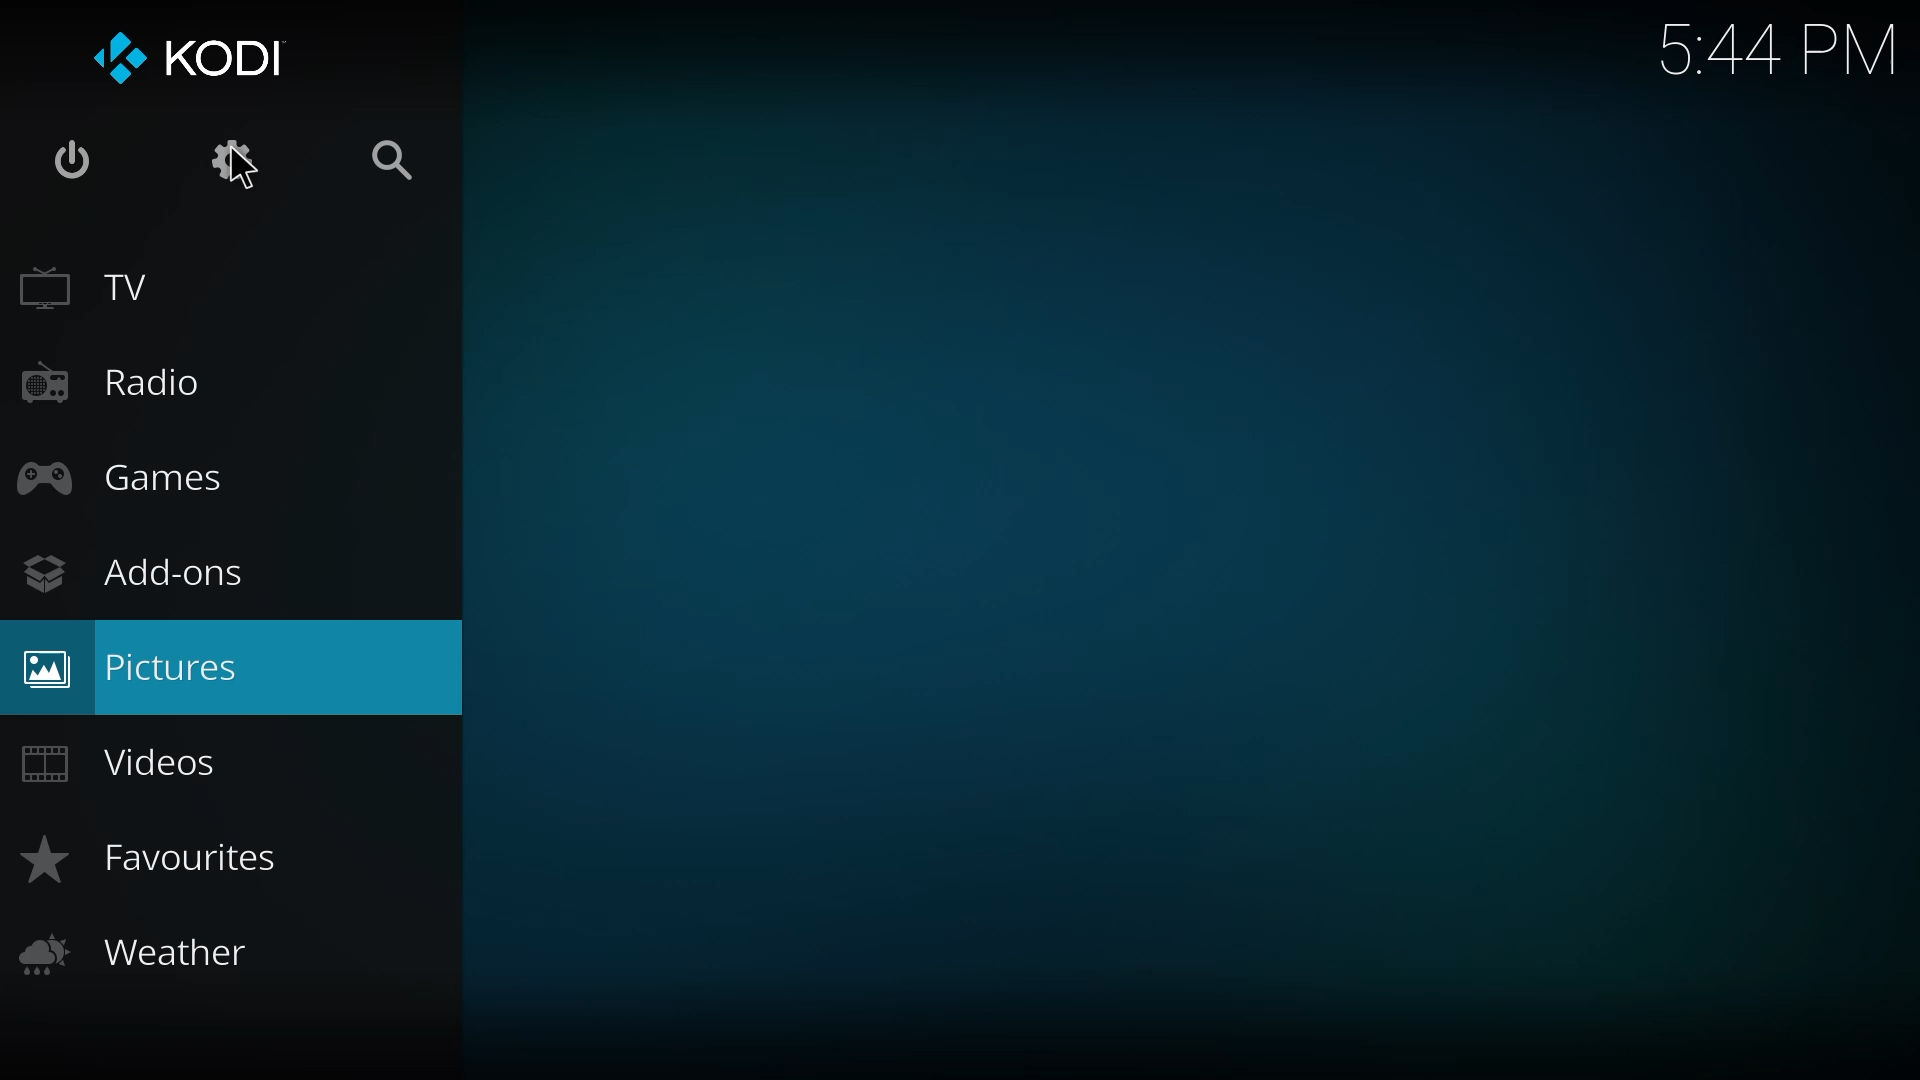  Describe the element at coordinates (388, 163) in the screenshot. I see `search` at that location.